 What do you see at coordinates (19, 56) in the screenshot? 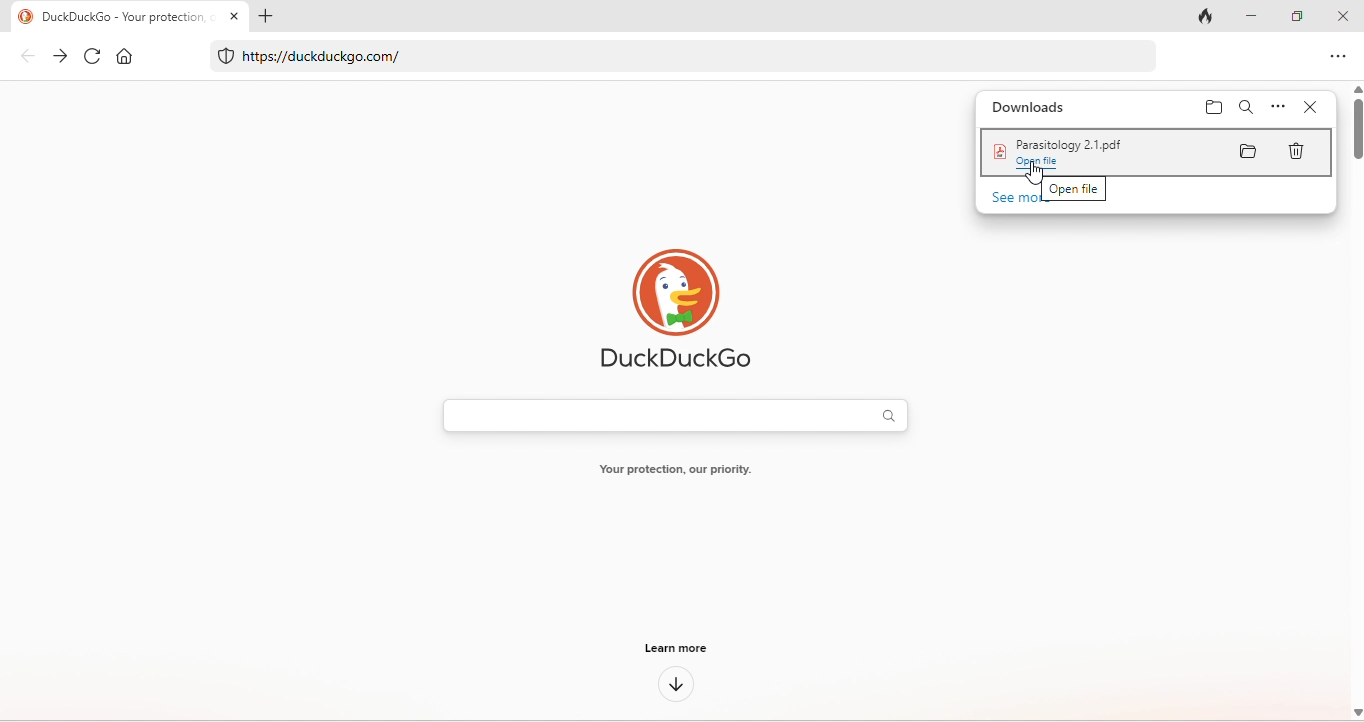
I see `back` at bounding box center [19, 56].